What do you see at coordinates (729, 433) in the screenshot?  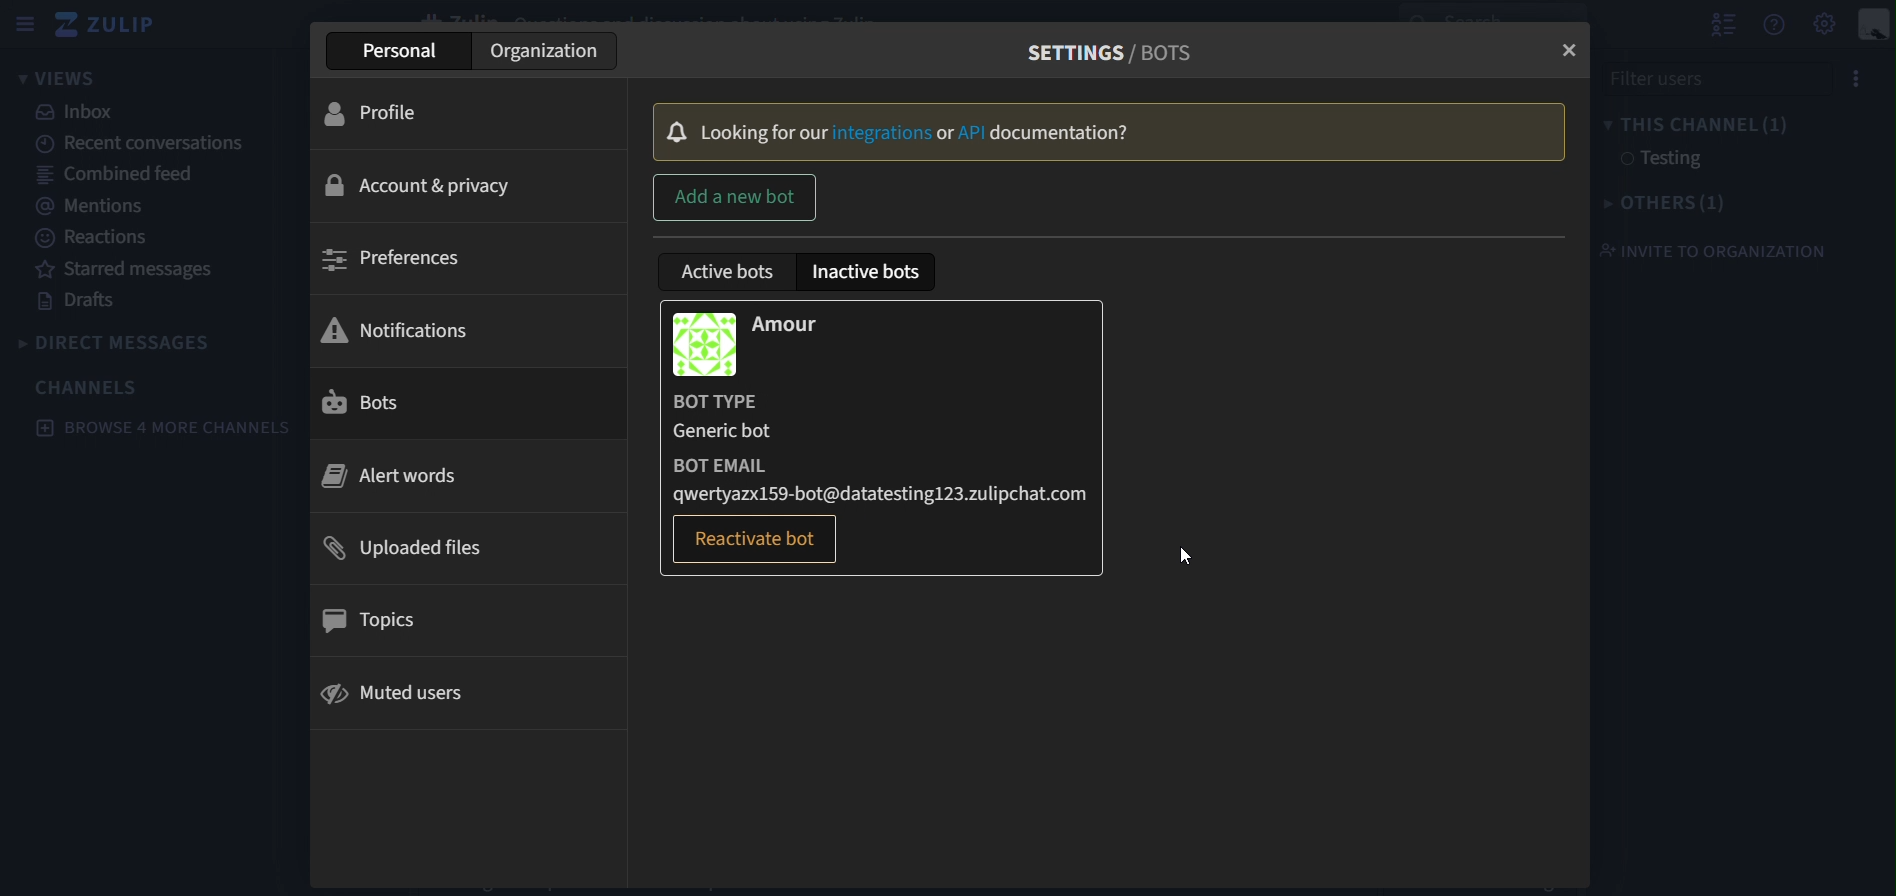 I see `Generic bot` at bounding box center [729, 433].